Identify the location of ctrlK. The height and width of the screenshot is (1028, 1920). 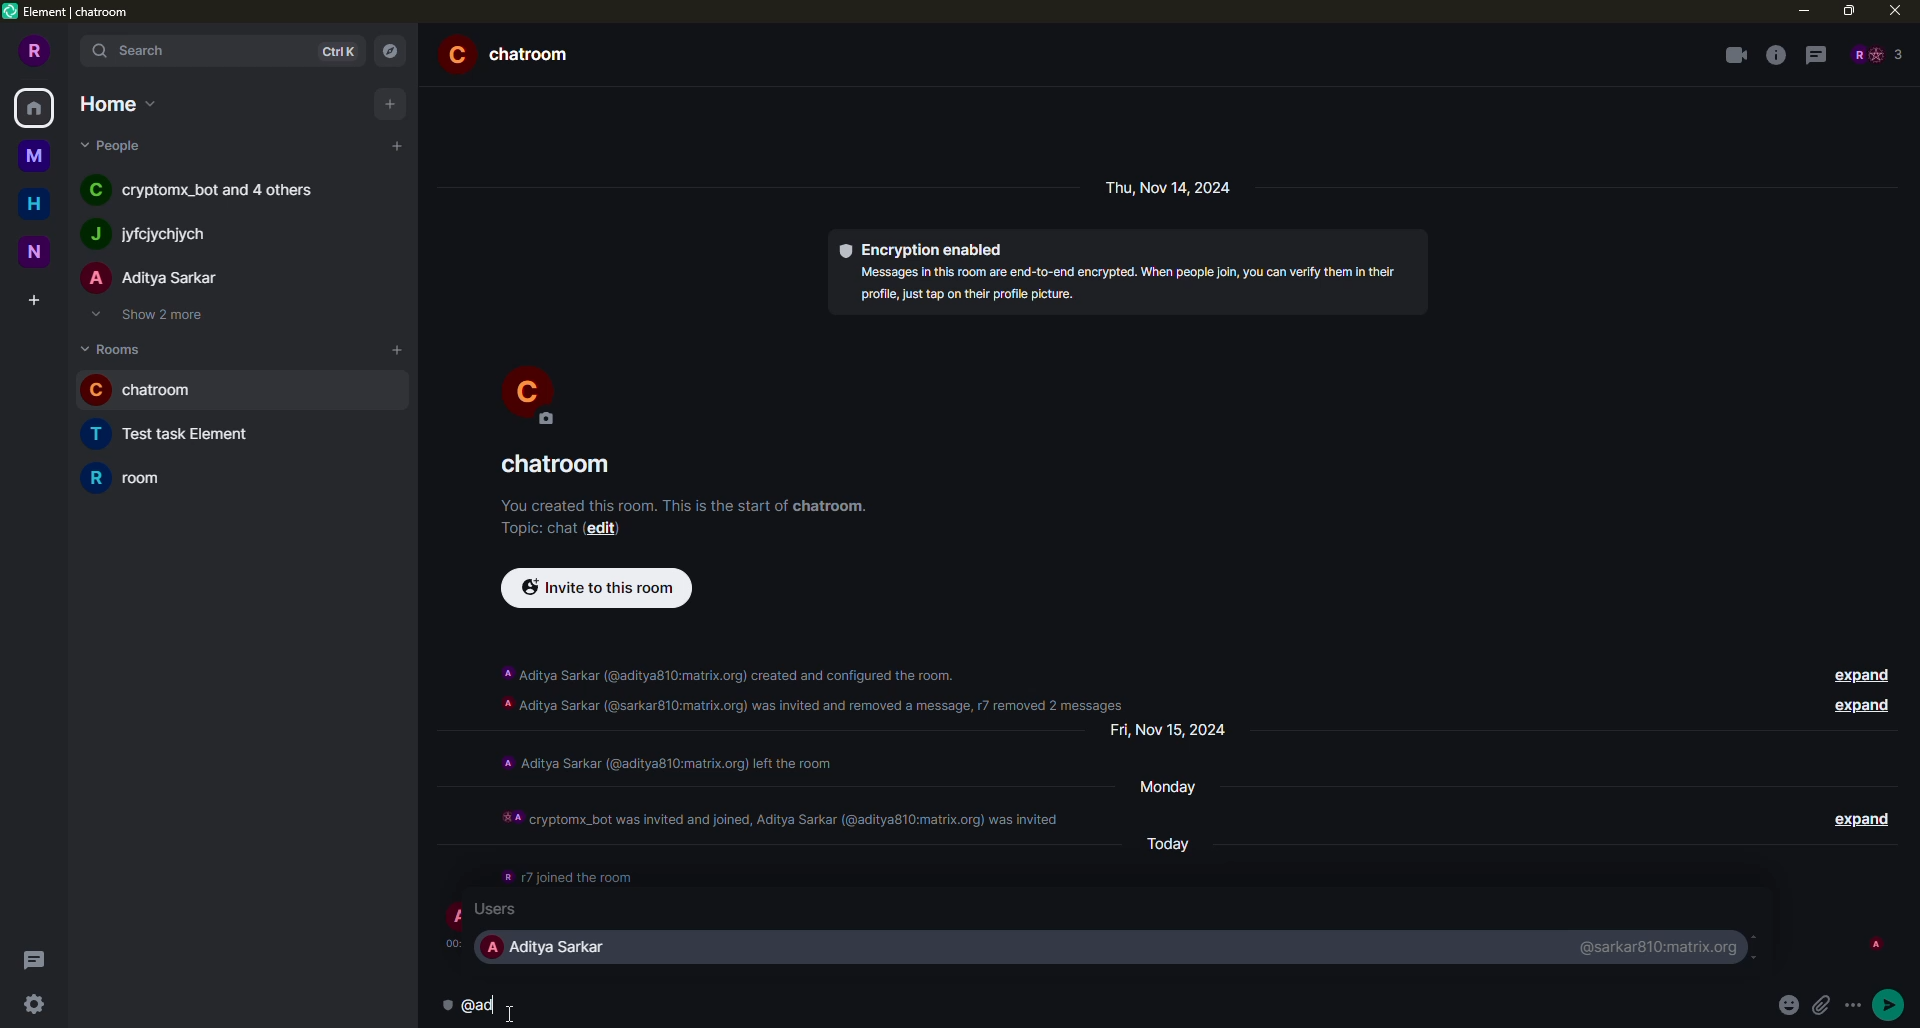
(334, 51).